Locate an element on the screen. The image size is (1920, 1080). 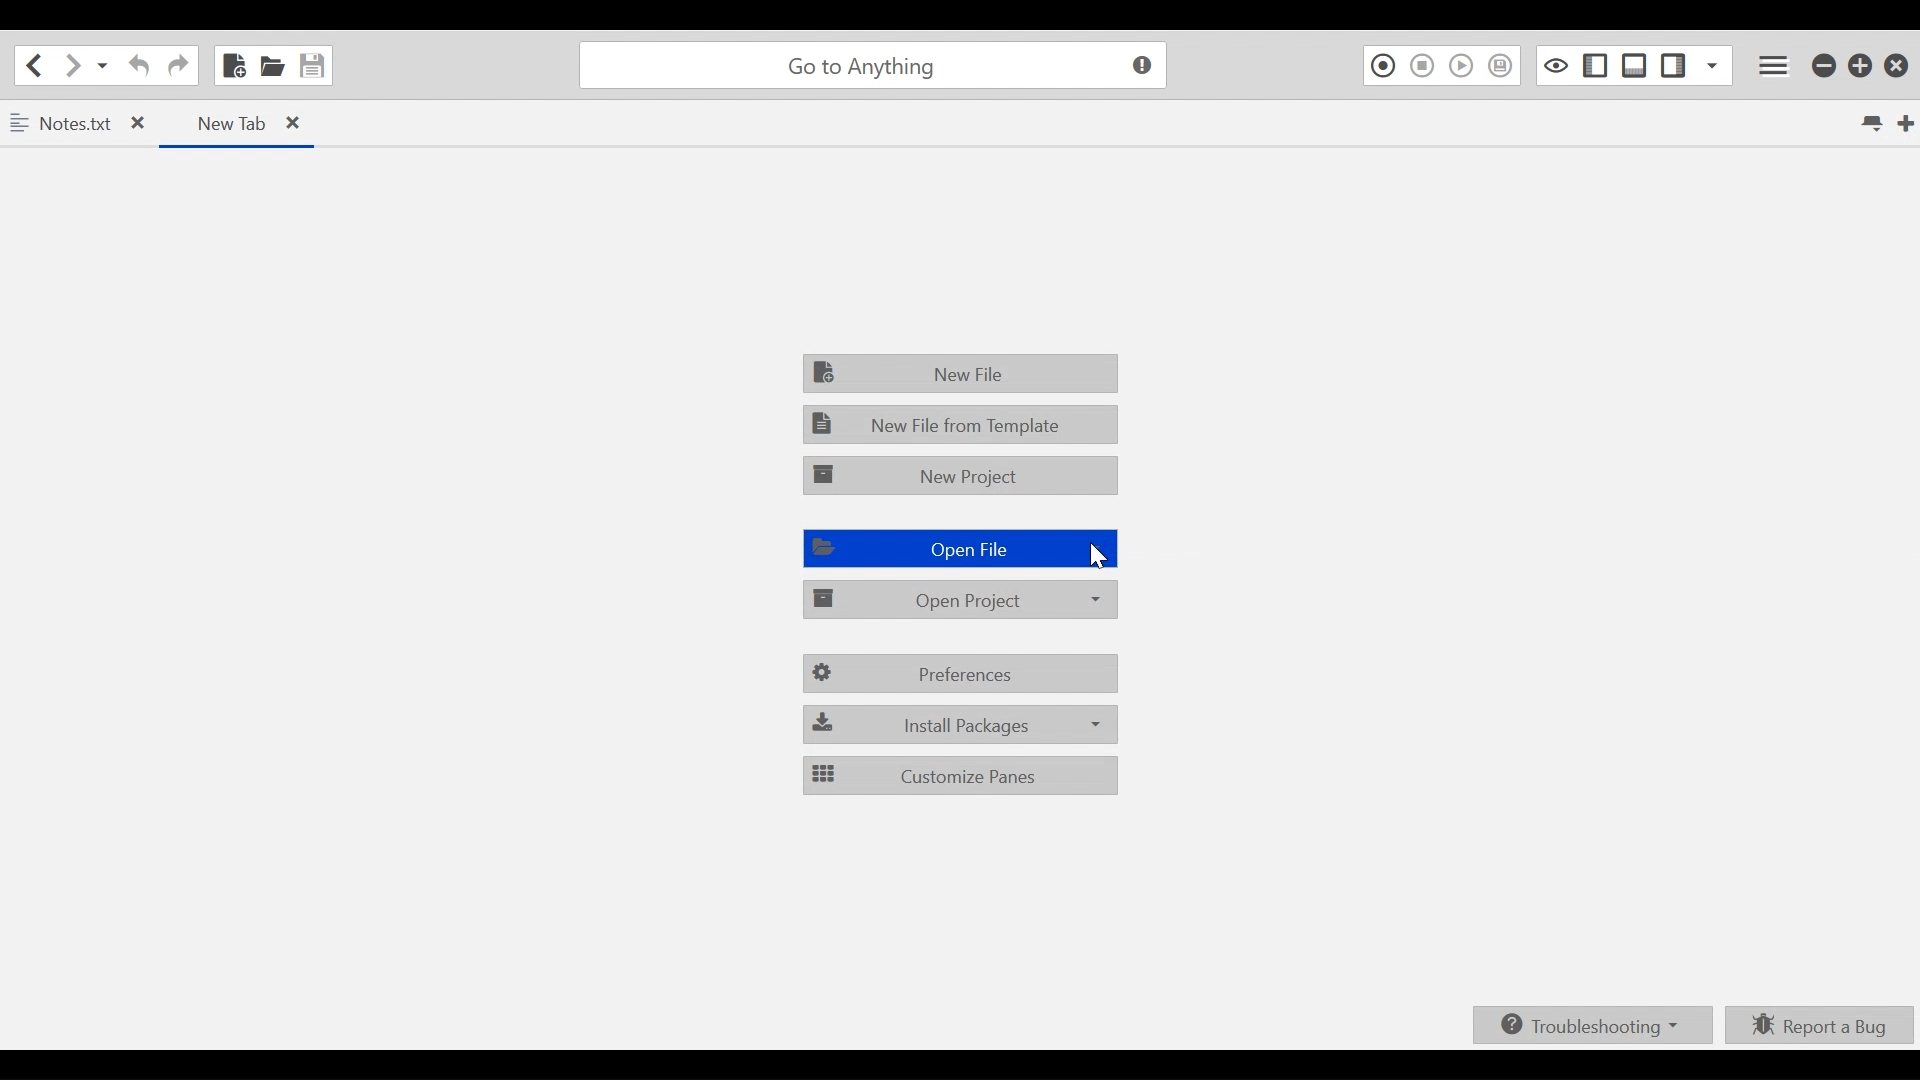
Cursor is located at coordinates (1094, 558).